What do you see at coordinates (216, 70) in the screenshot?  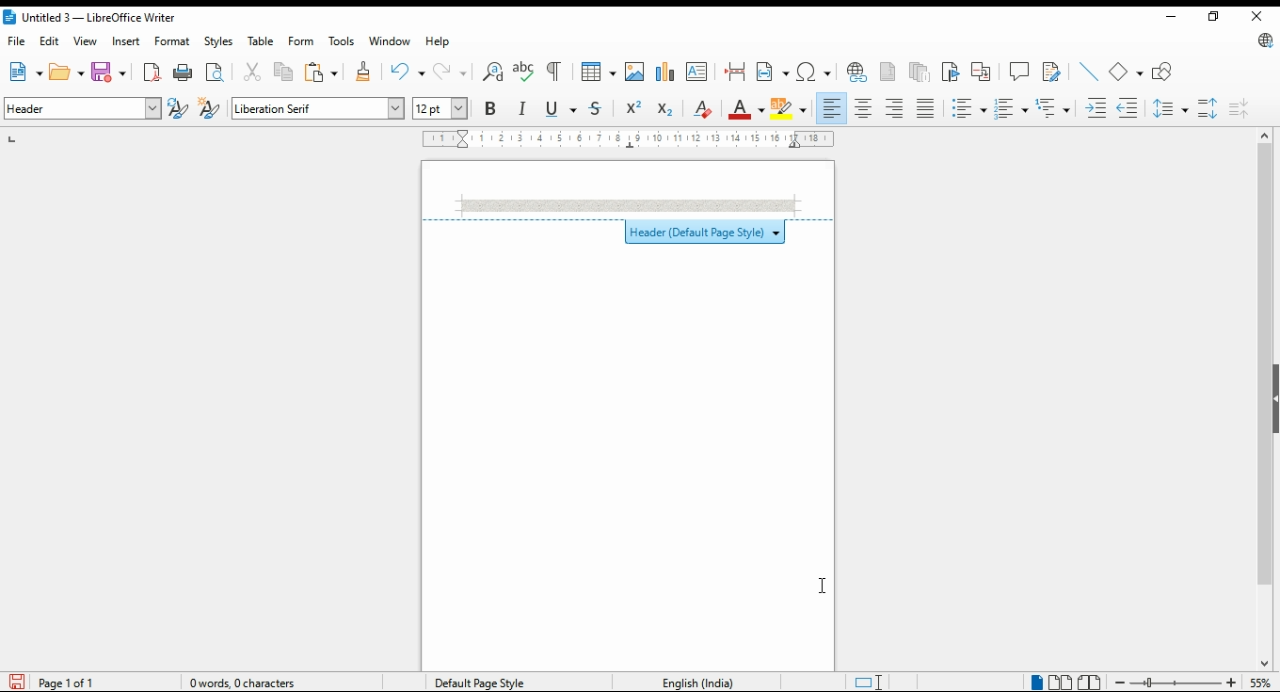 I see `toggle print preview` at bounding box center [216, 70].